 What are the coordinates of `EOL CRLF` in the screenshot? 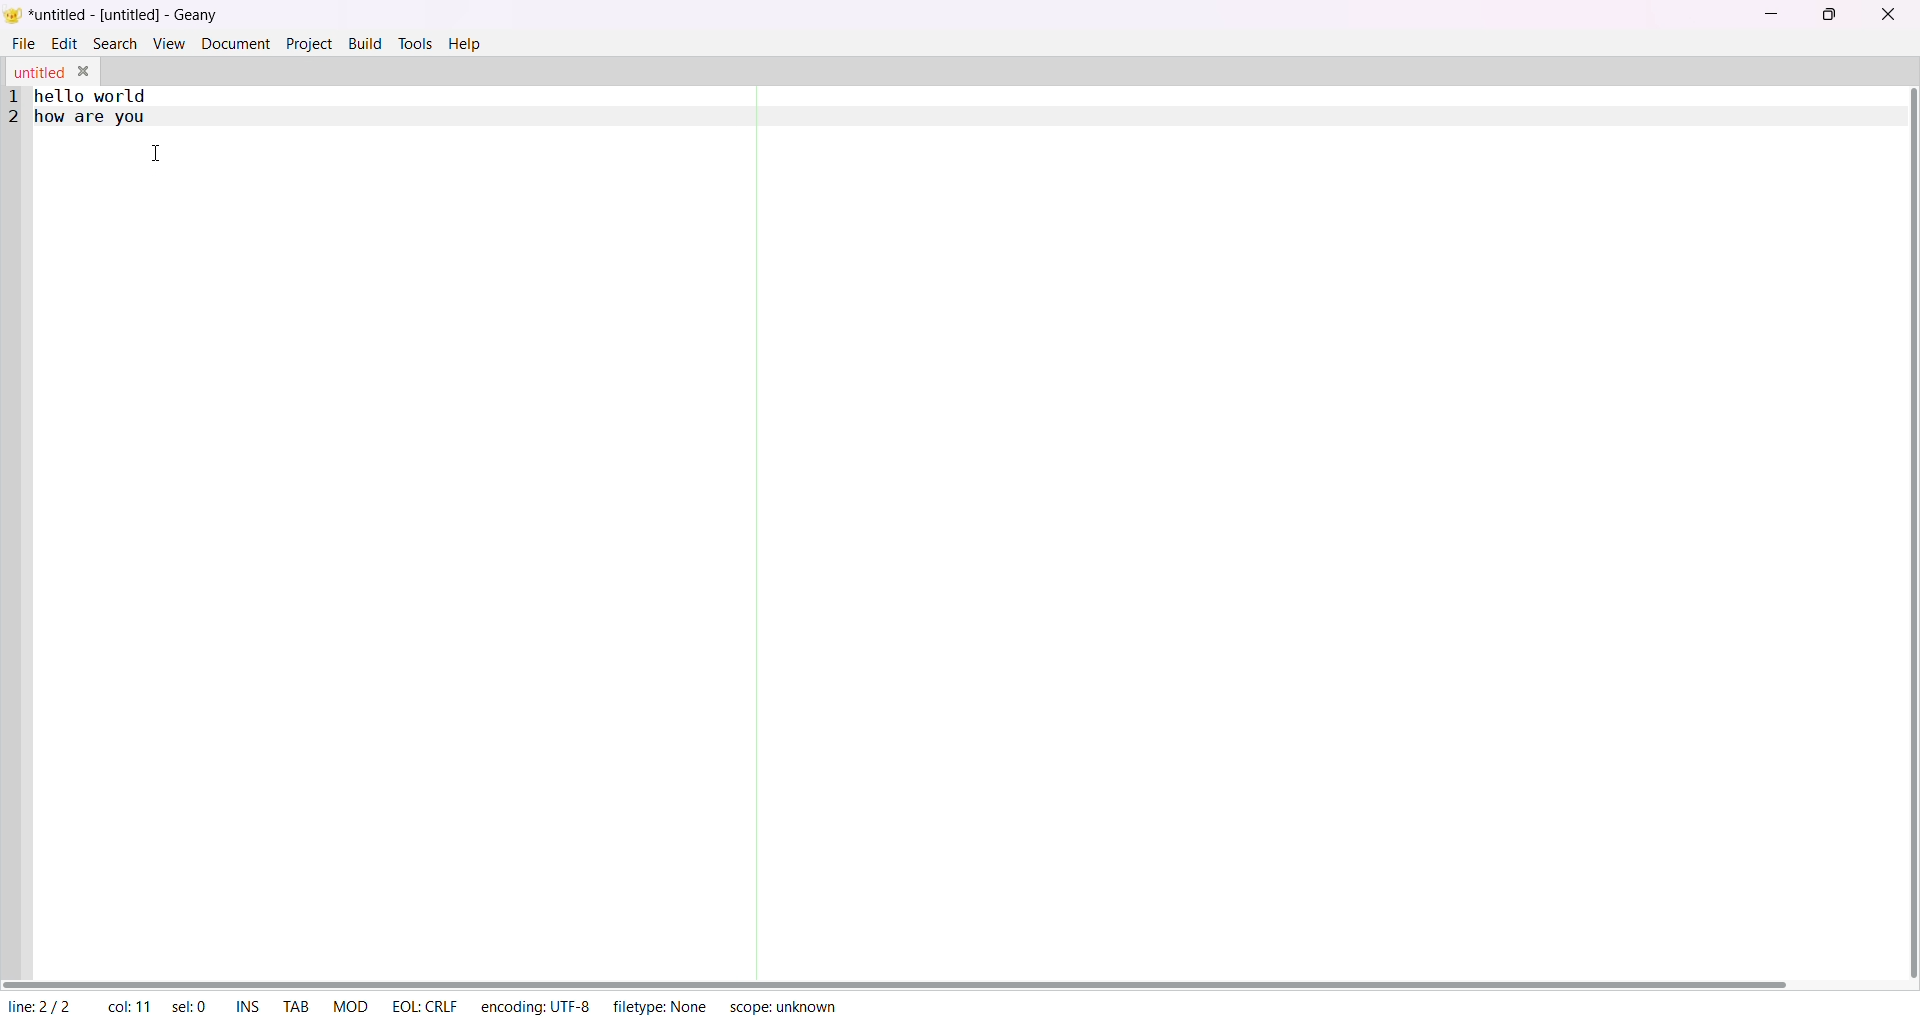 It's located at (423, 1006).